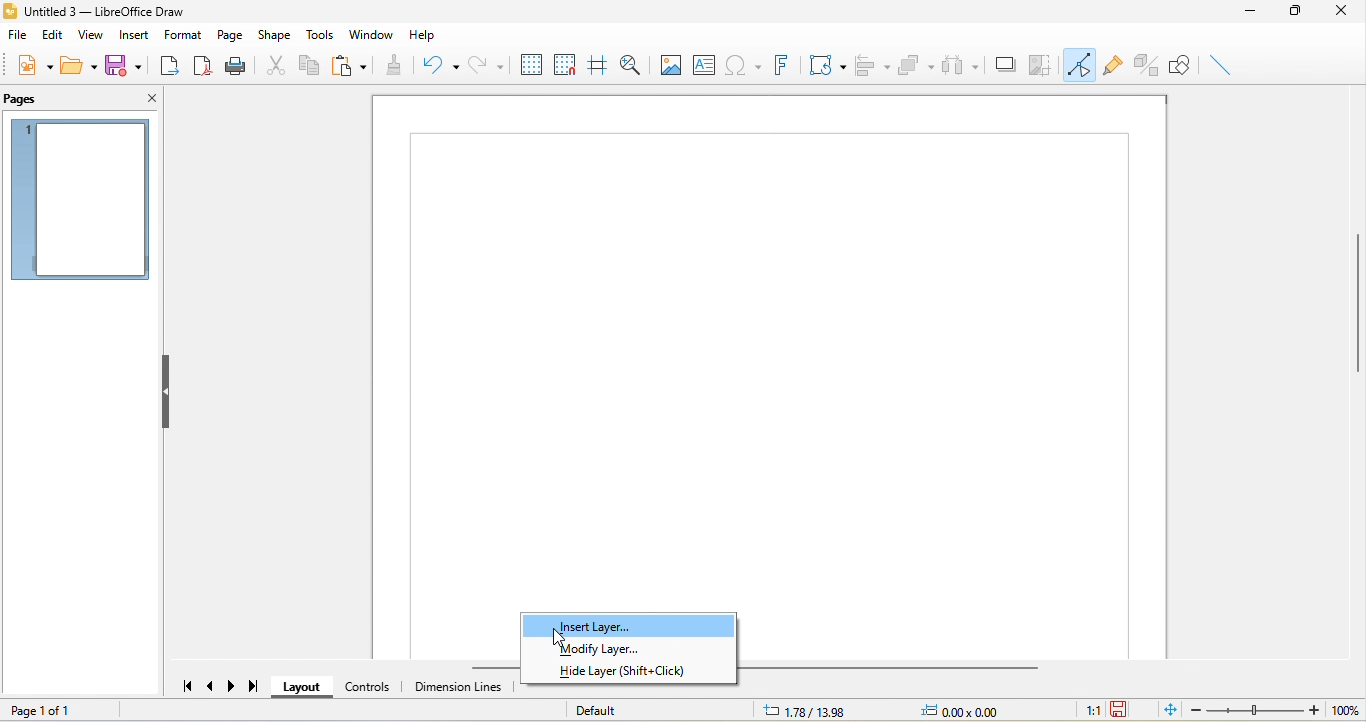 Image resolution: width=1366 pixels, height=722 pixels. What do you see at coordinates (1127, 710) in the screenshot?
I see `the document has not been modified since the last save` at bounding box center [1127, 710].